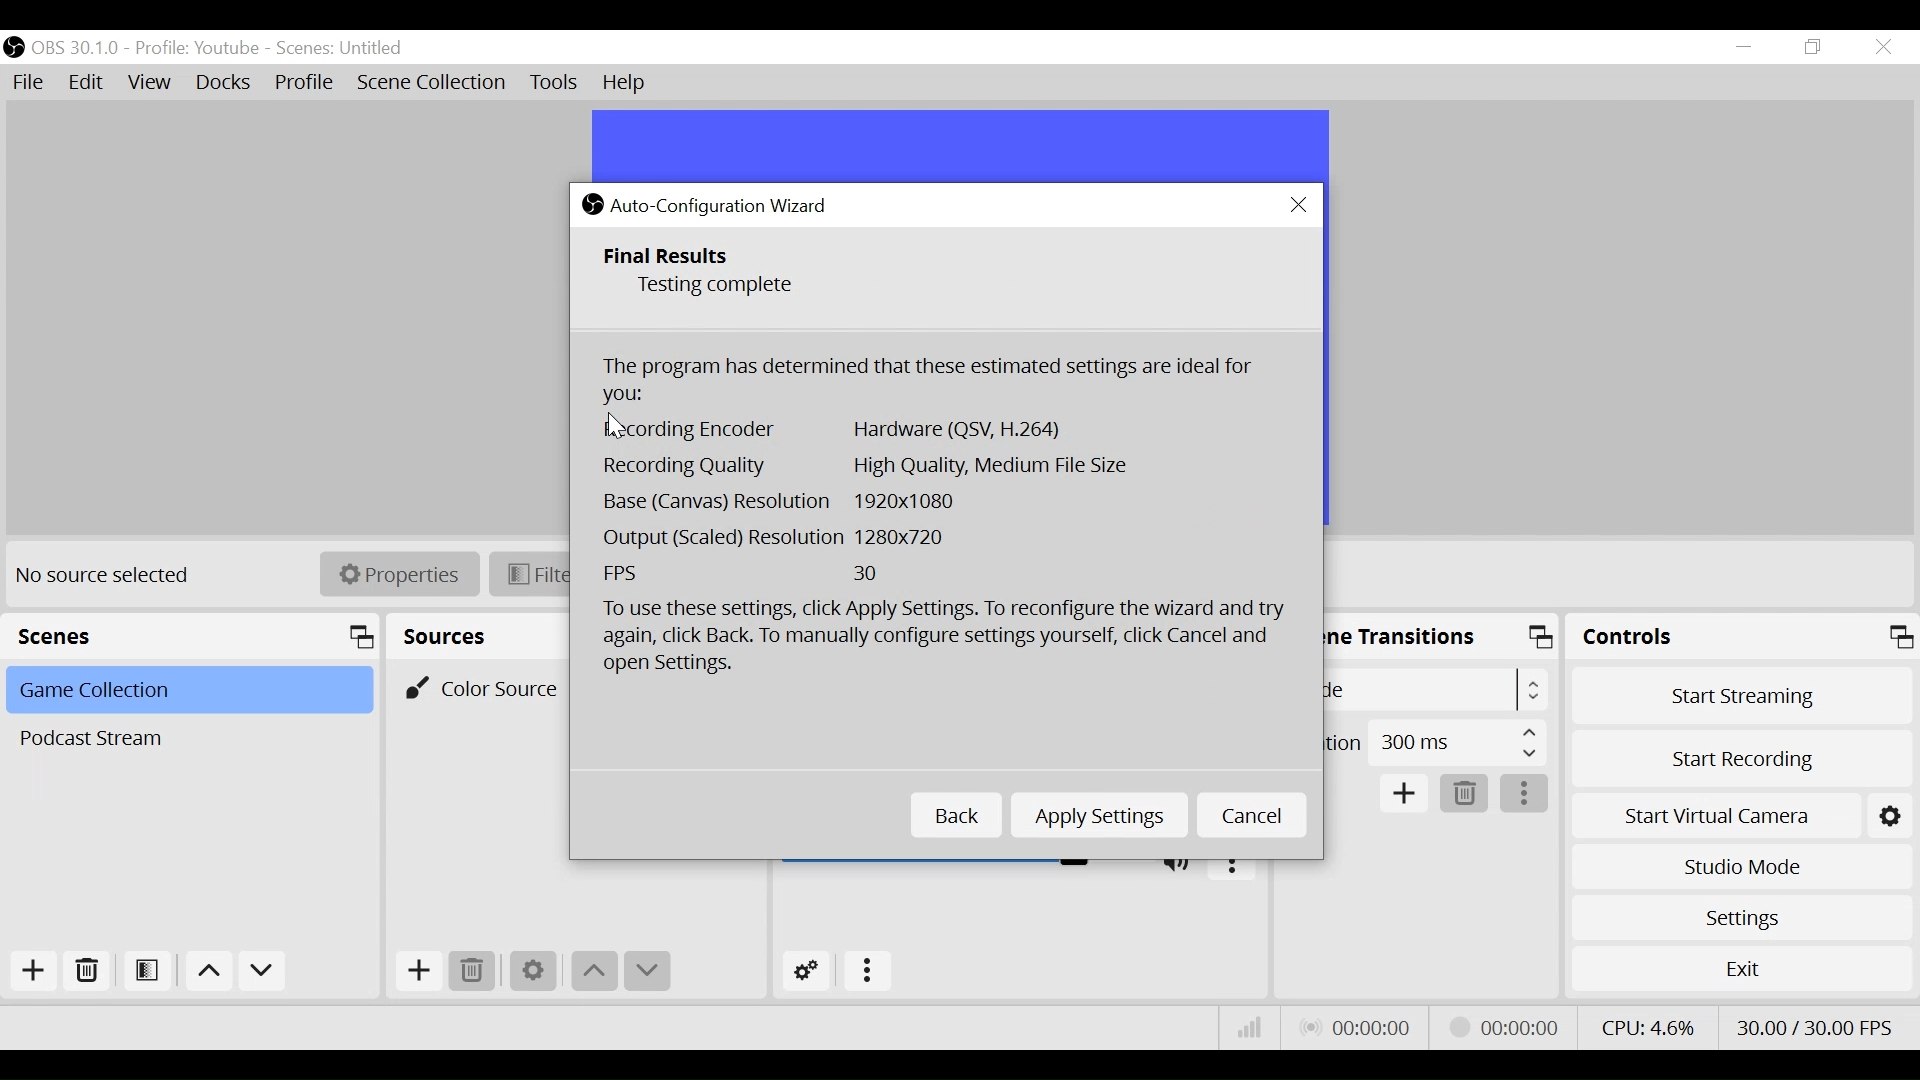 The width and height of the screenshot is (1920, 1080). Describe the element at coordinates (1885, 47) in the screenshot. I see `Close` at that location.